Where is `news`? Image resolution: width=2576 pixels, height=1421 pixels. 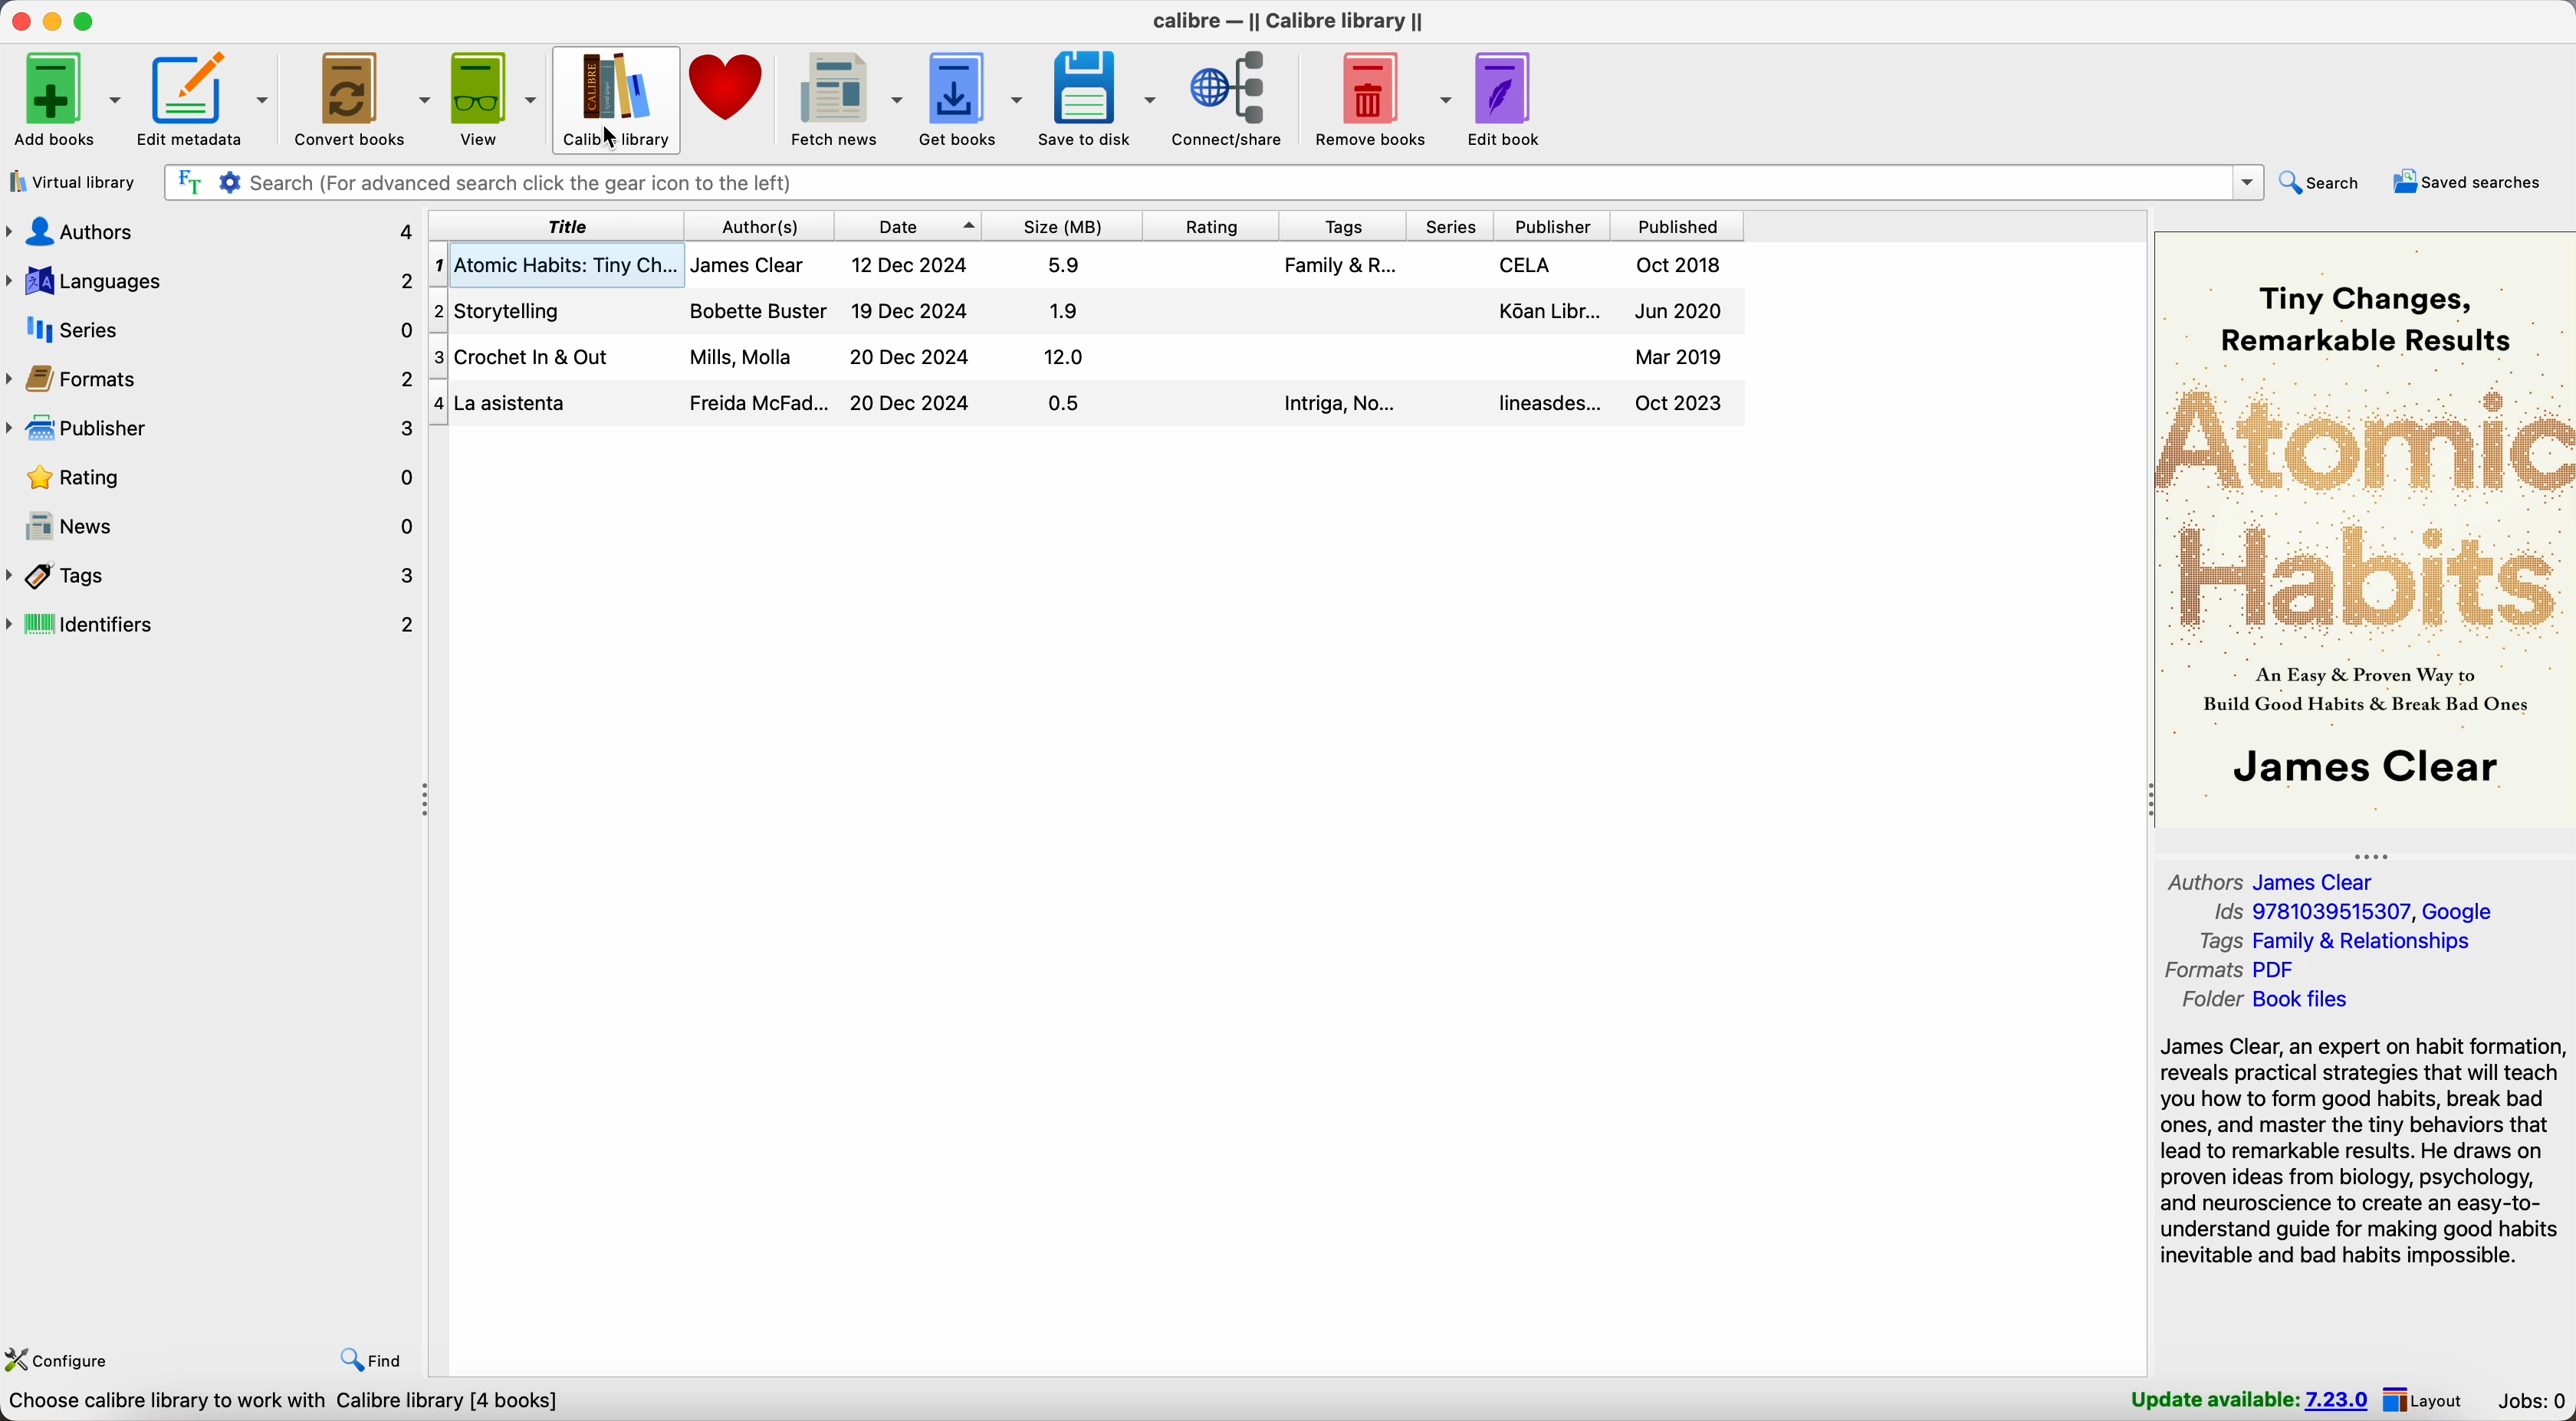 news is located at coordinates (213, 528).